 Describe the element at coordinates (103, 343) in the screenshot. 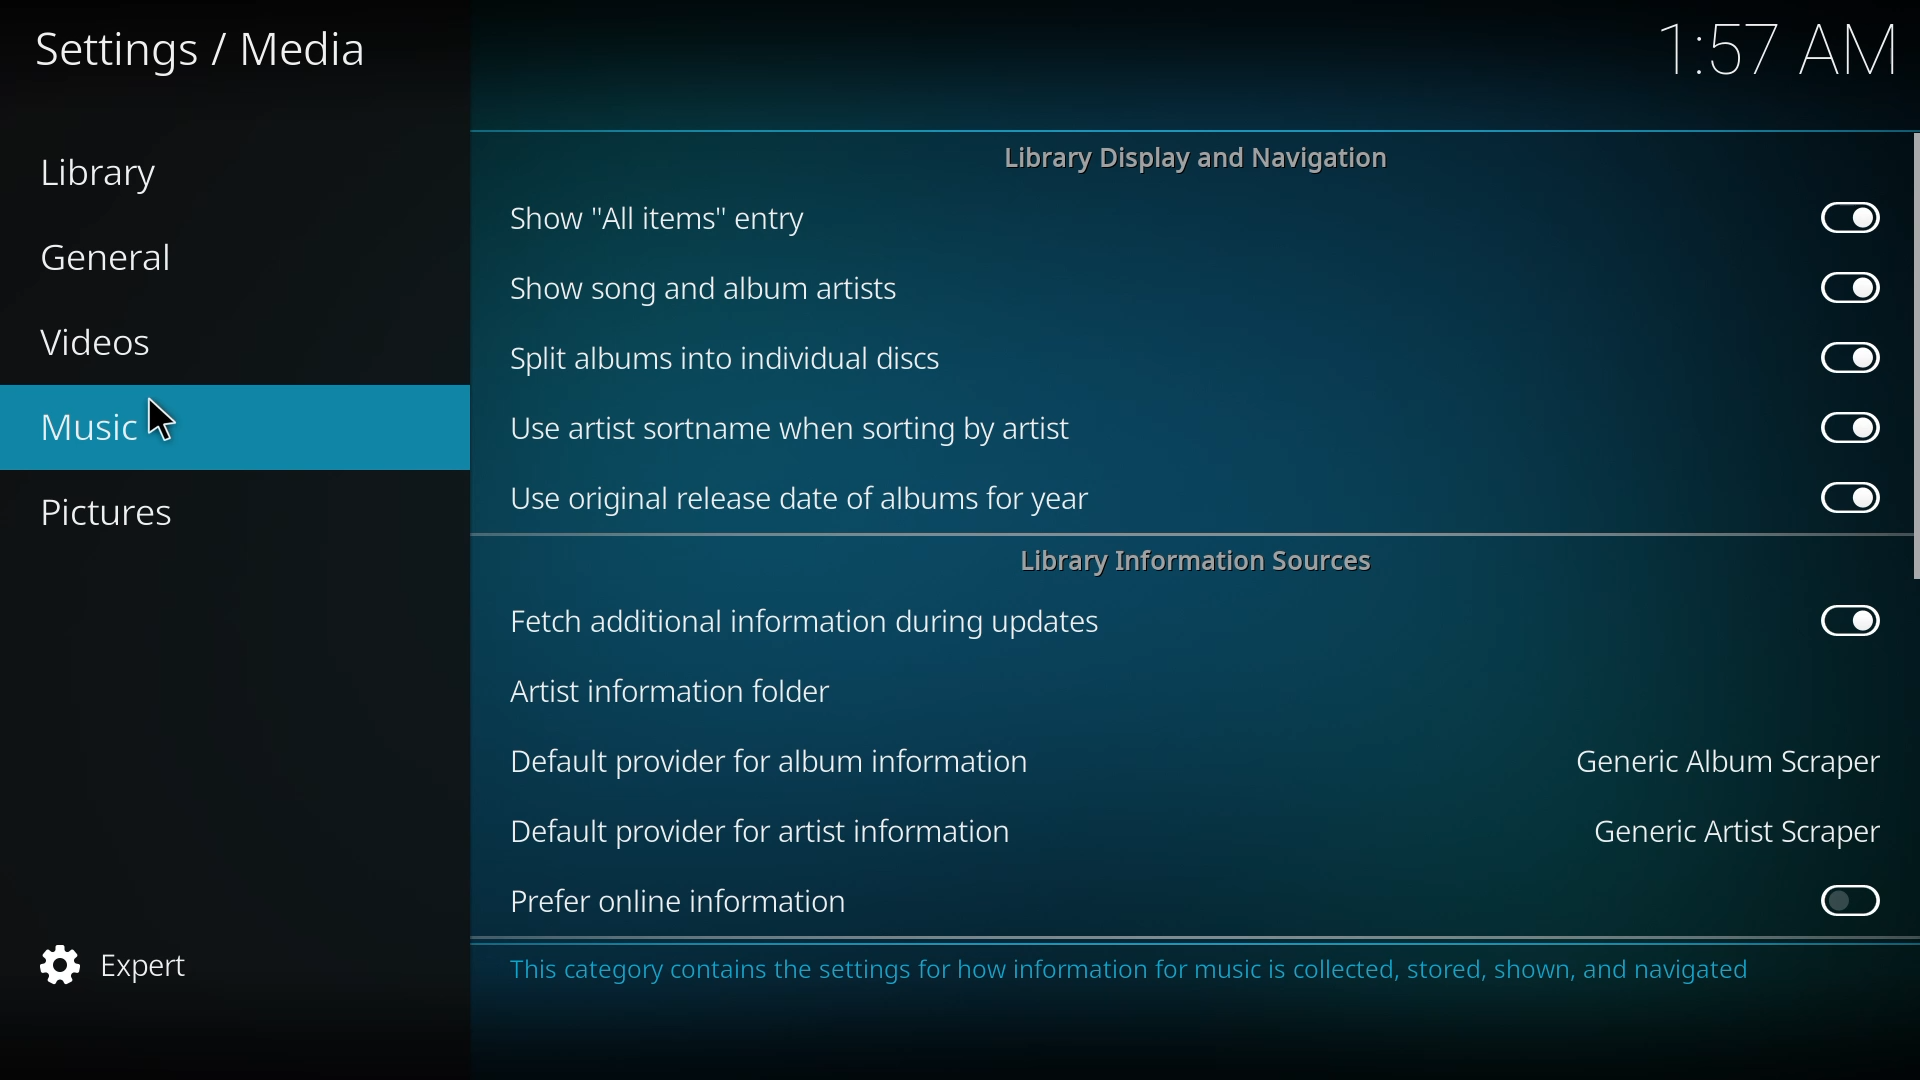

I see `videos` at that location.